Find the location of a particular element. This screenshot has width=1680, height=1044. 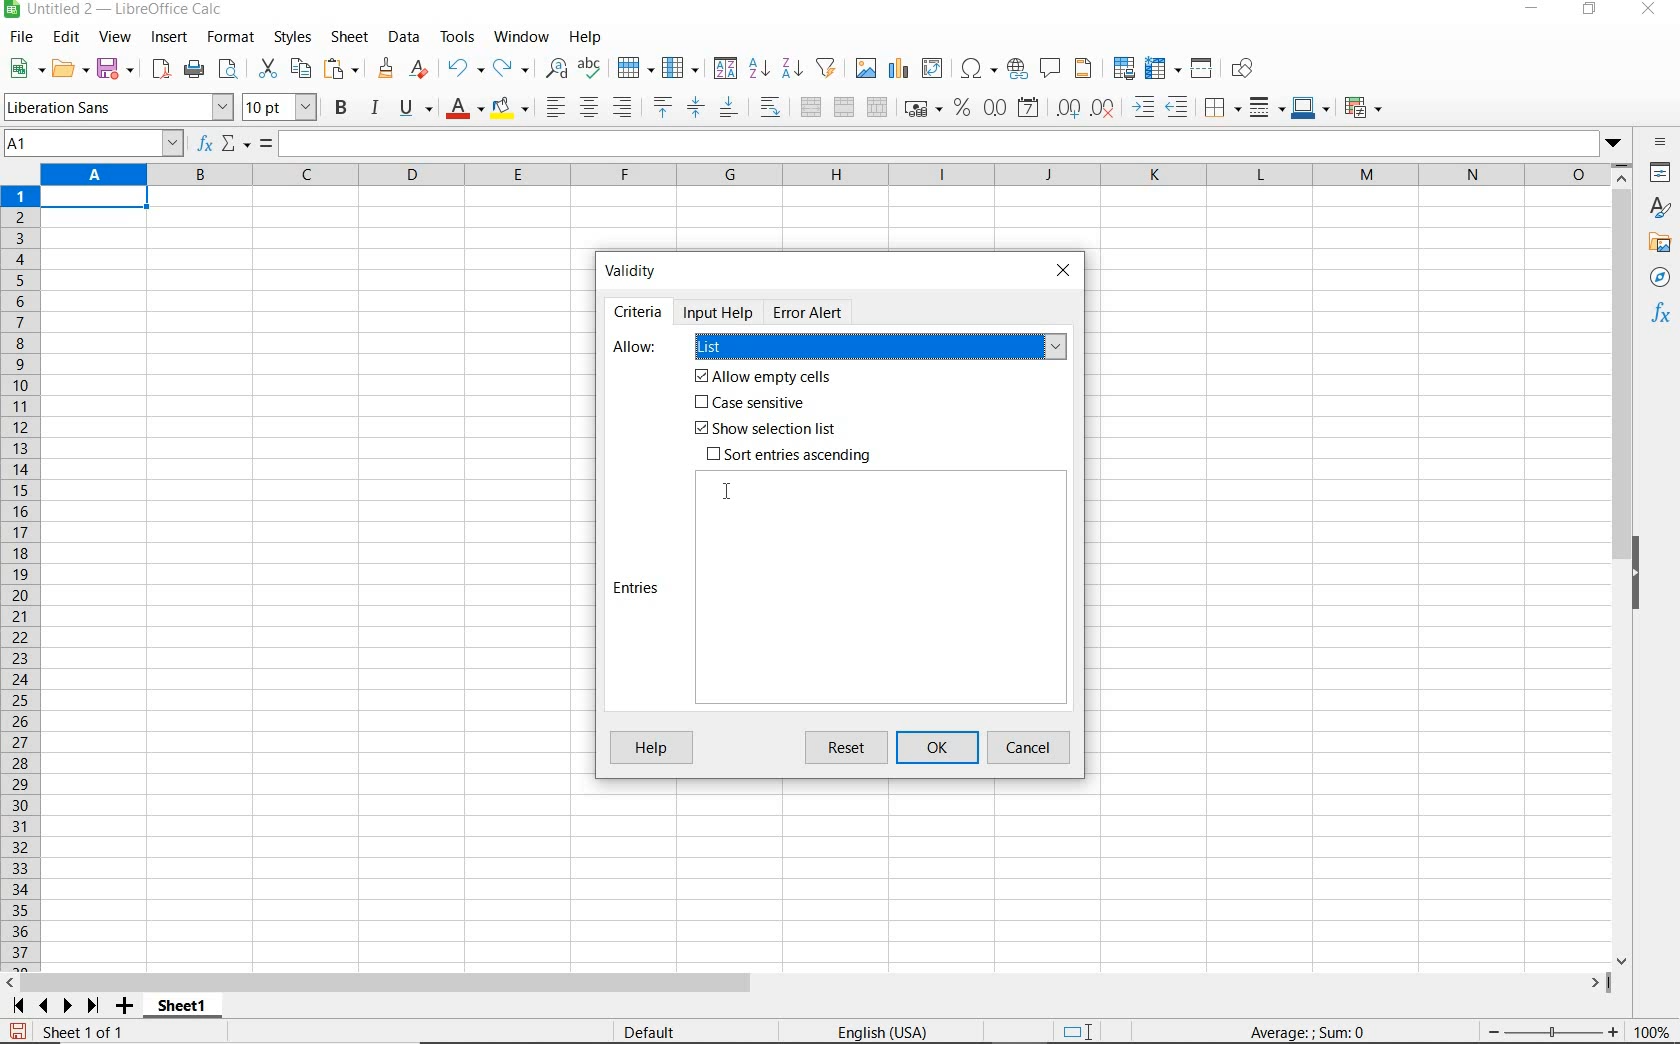

define print area is located at coordinates (1122, 69).